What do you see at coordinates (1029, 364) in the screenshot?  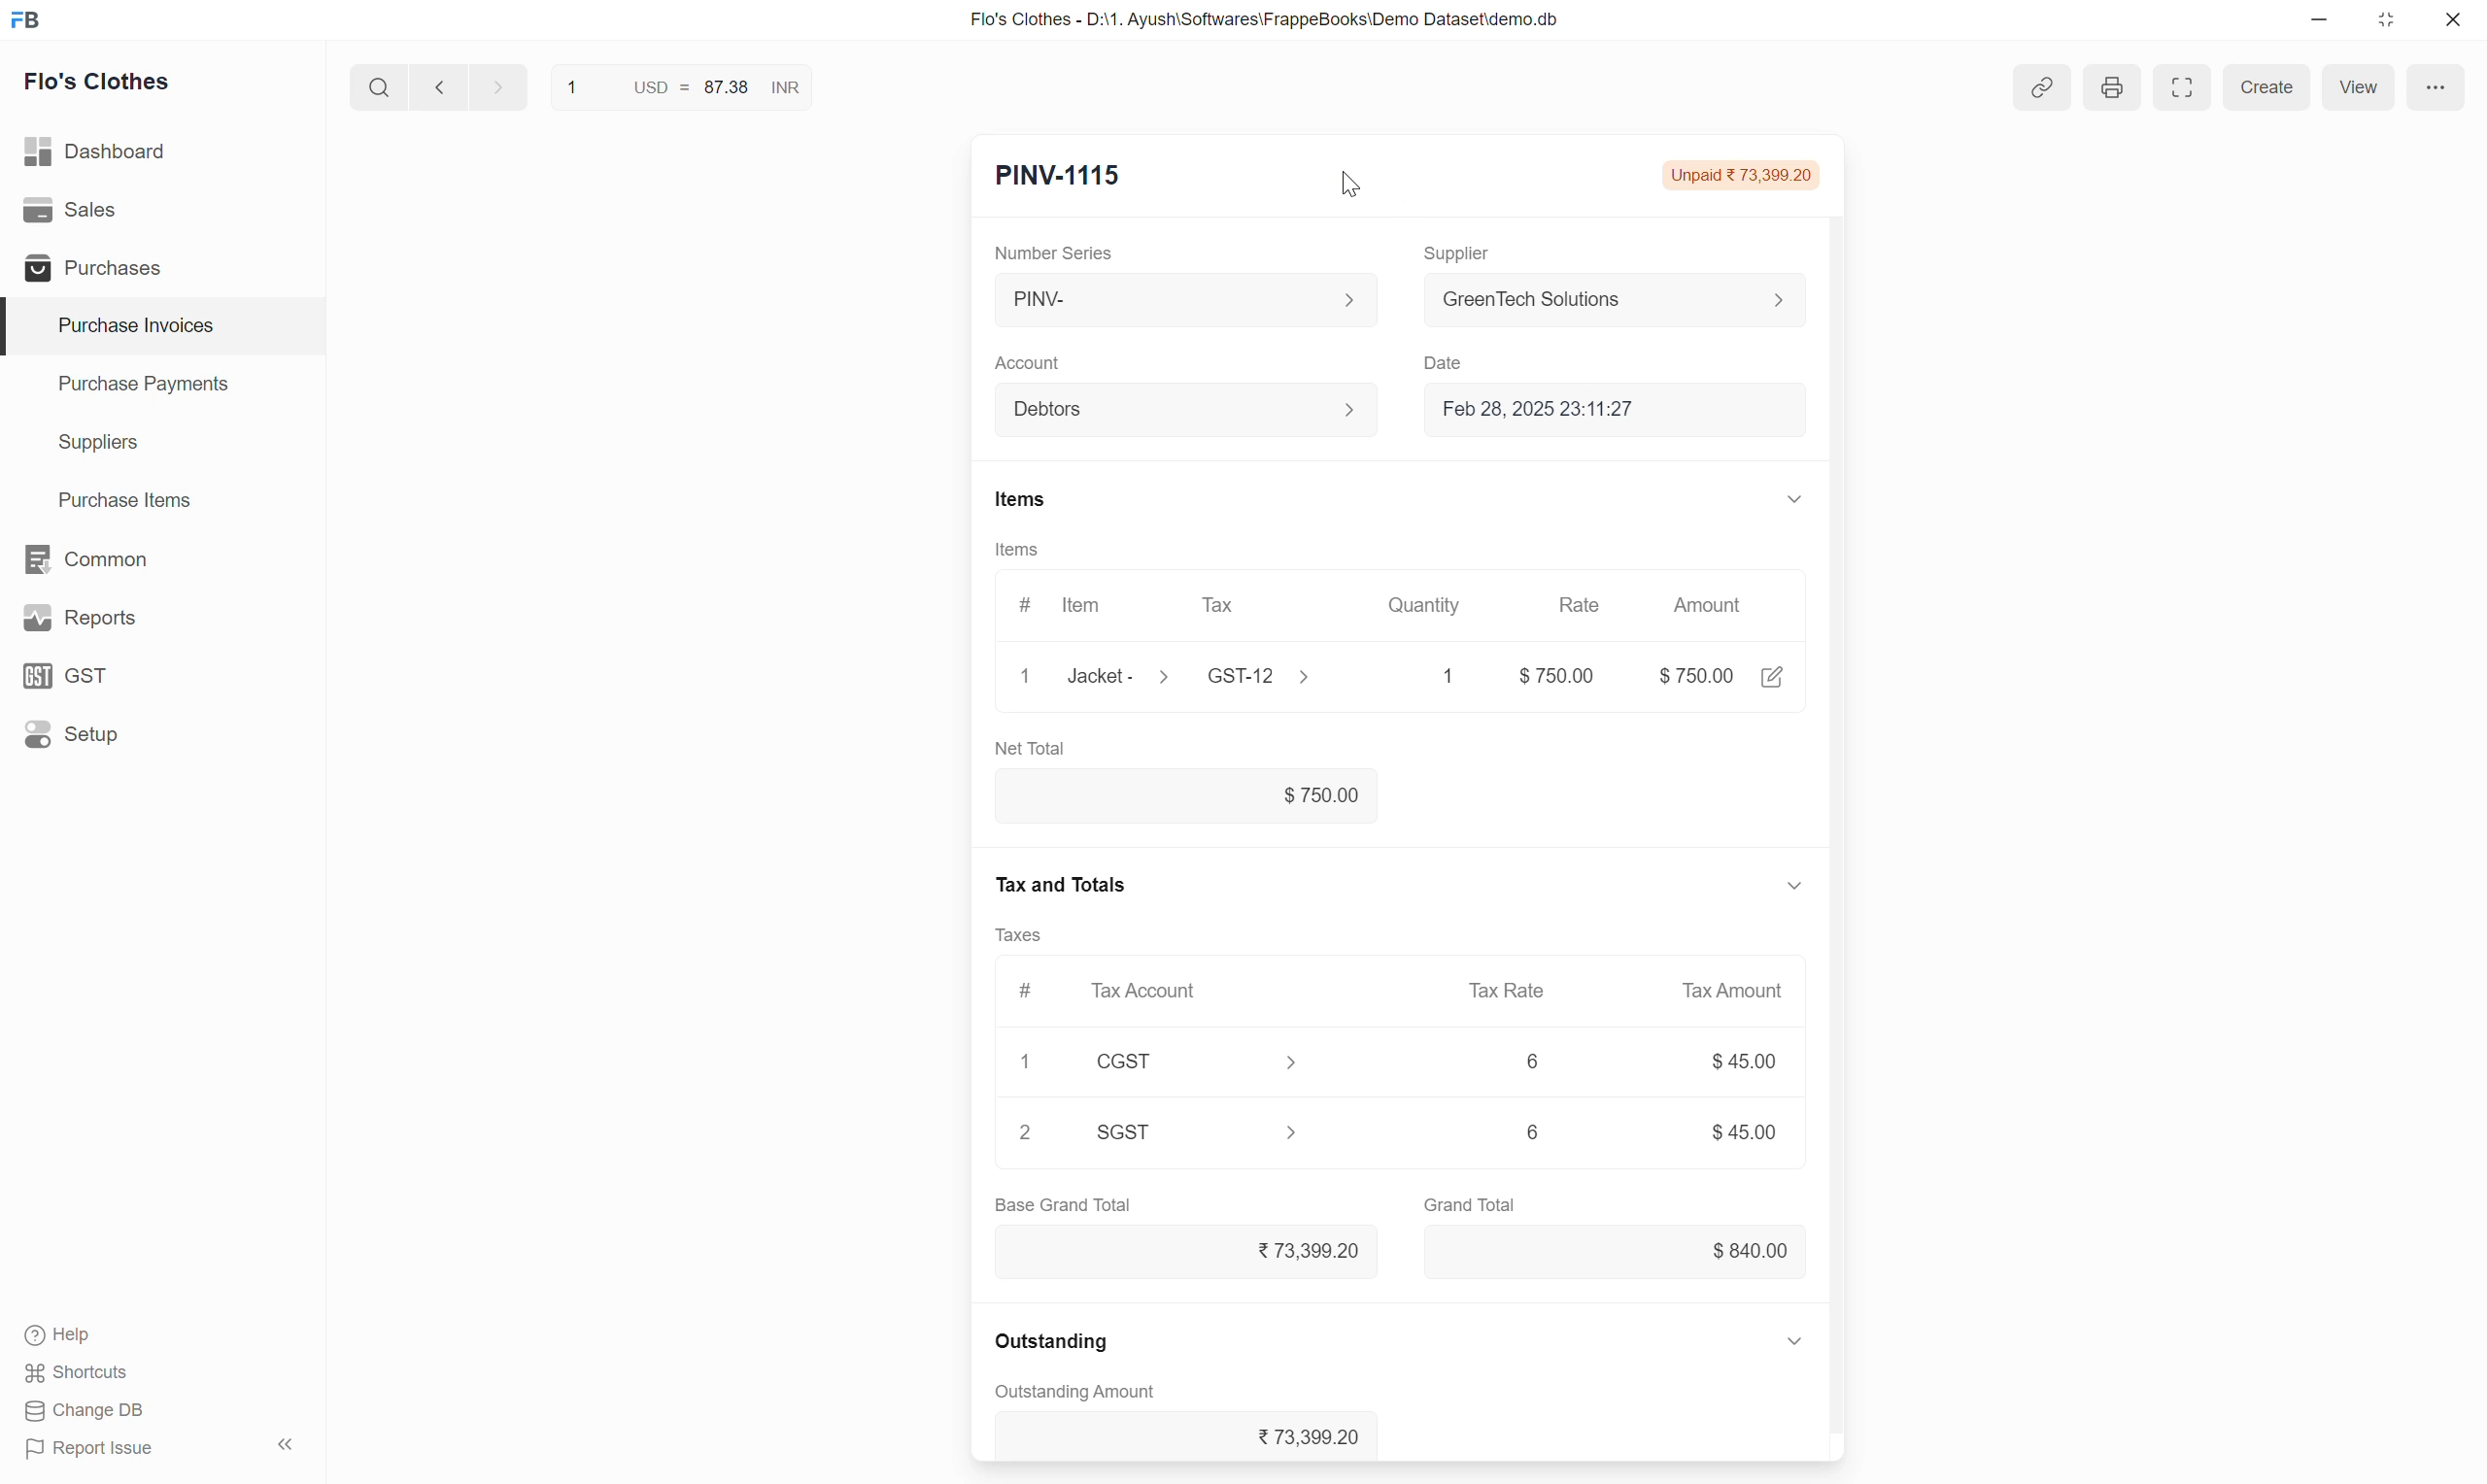 I see `Account` at bounding box center [1029, 364].